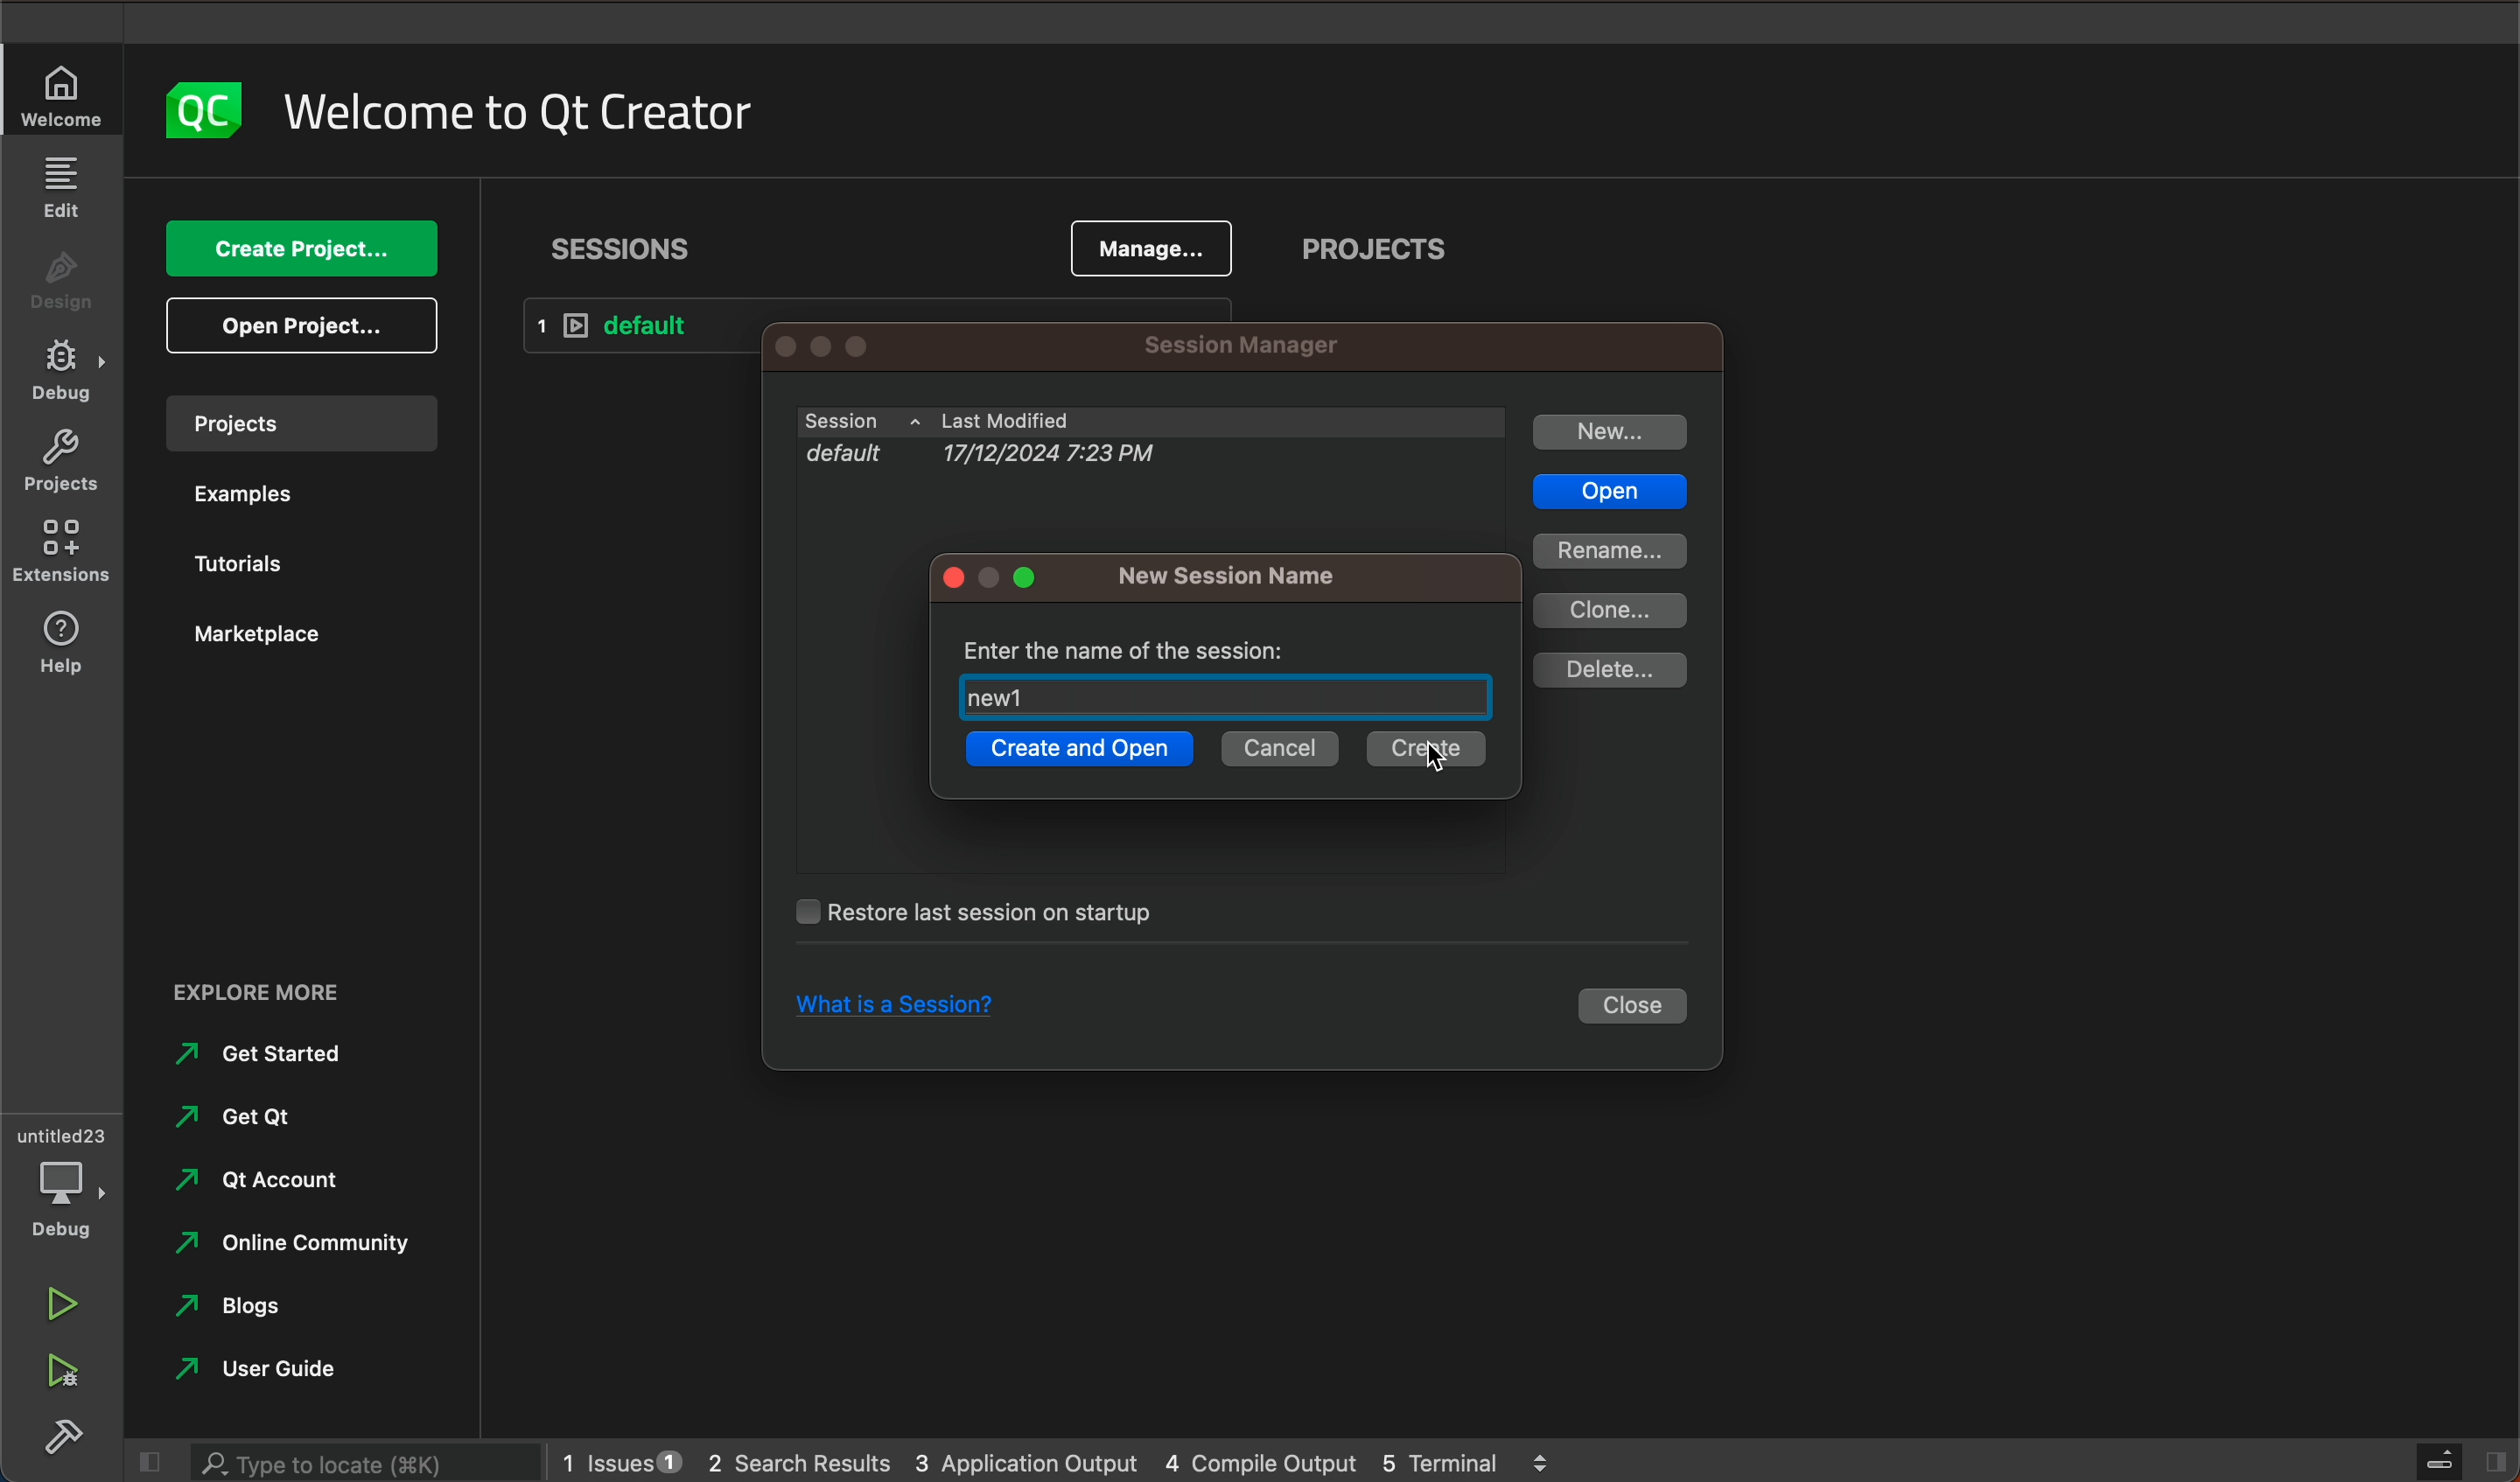  I want to click on qt account, so click(289, 1182).